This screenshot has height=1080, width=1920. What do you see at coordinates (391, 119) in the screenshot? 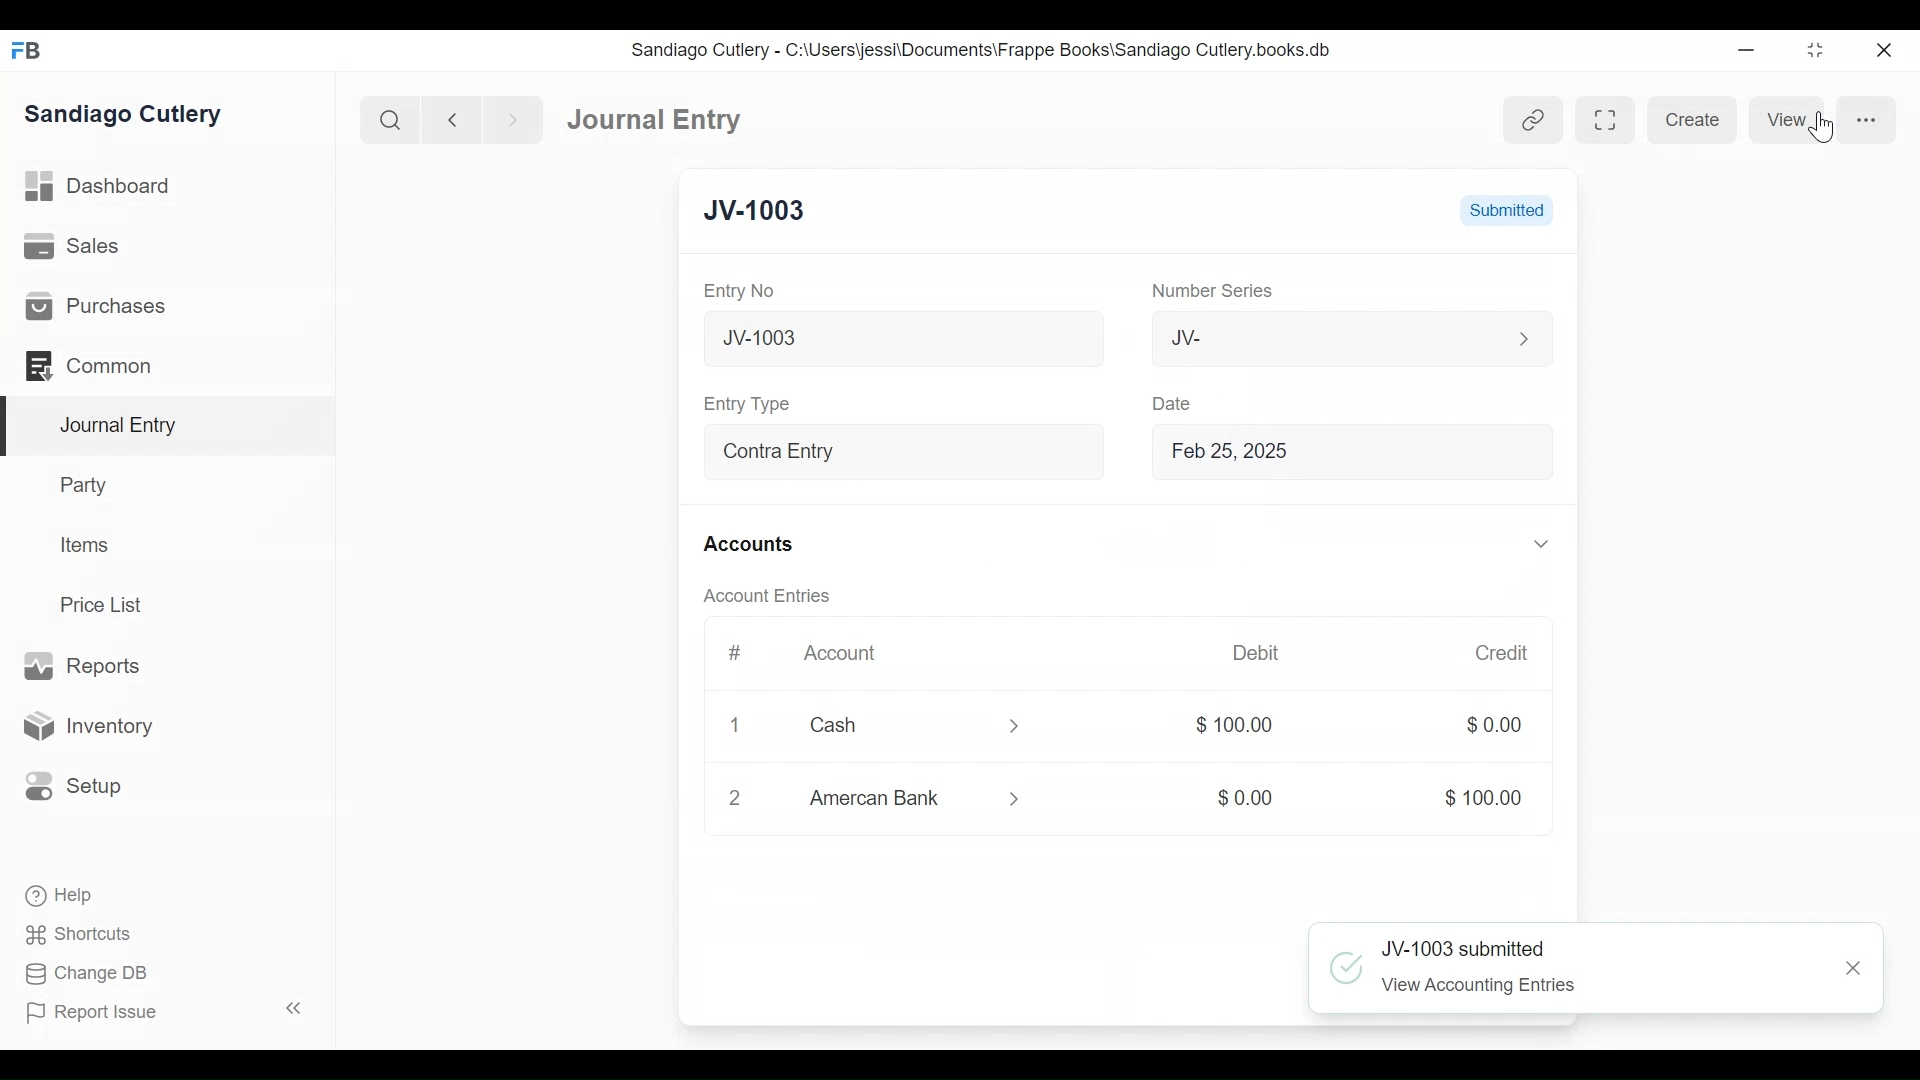
I see `Search` at bounding box center [391, 119].